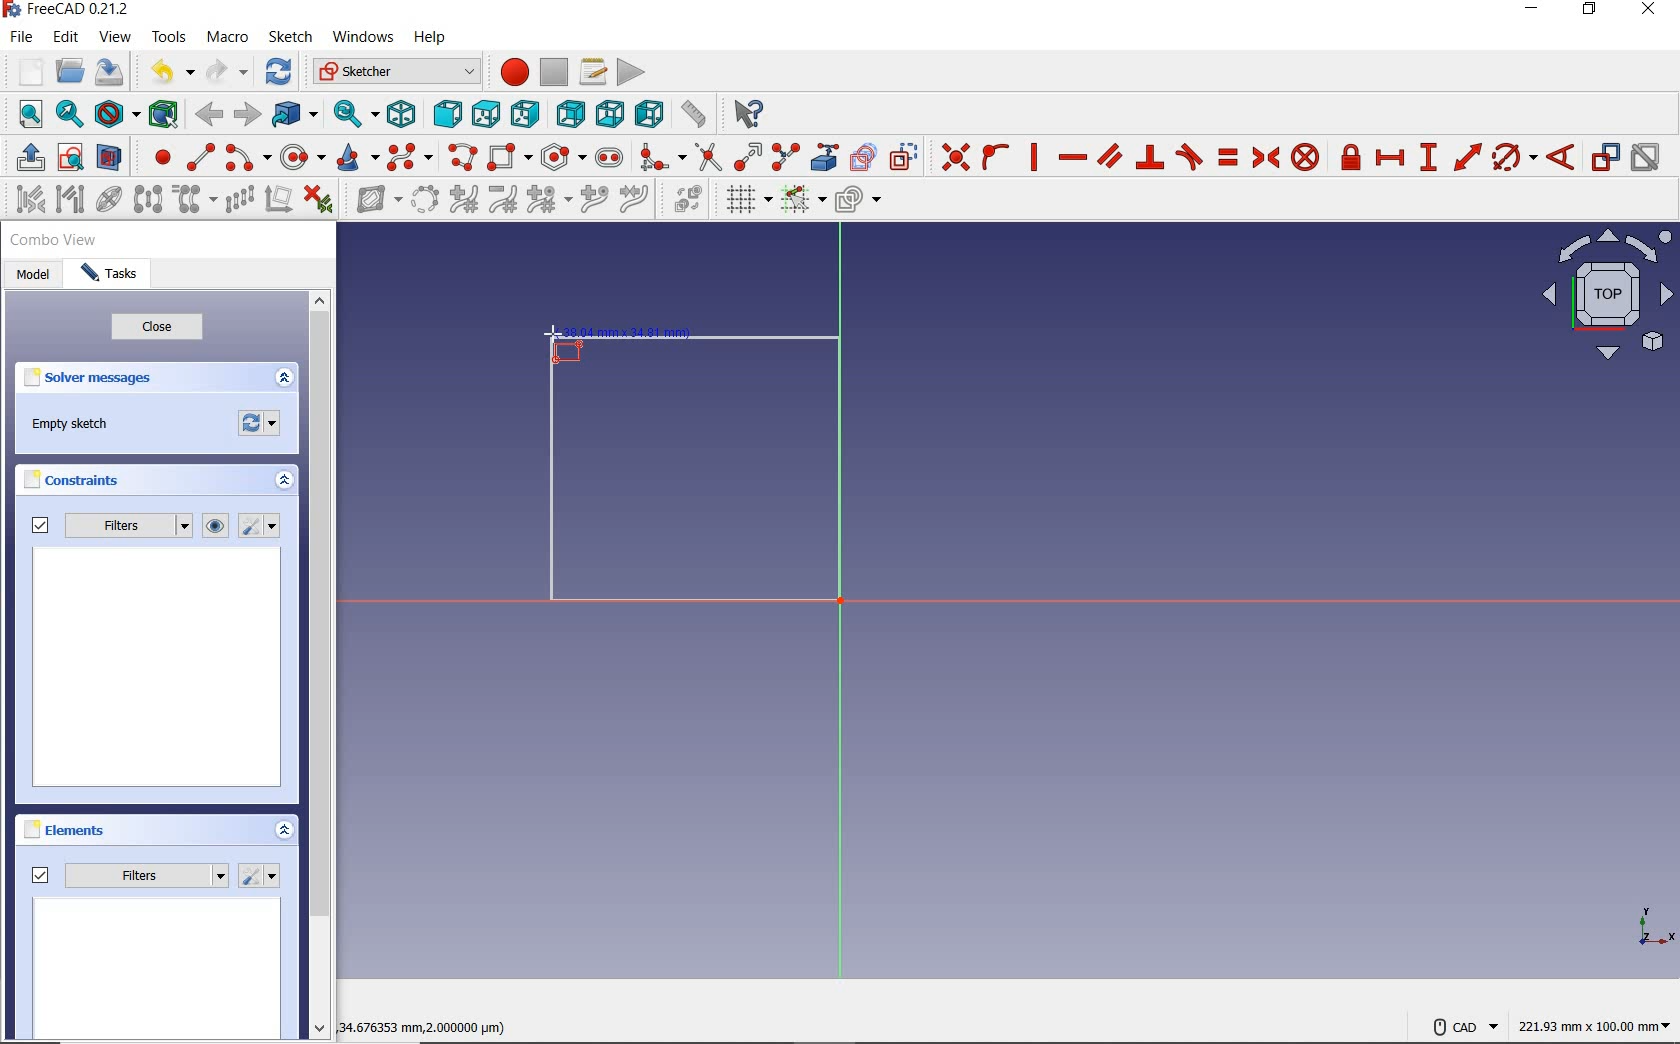 Image resolution: width=1680 pixels, height=1044 pixels. What do you see at coordinates (357, 159) in the screenshot?
I see `create conic` at bounding box center [357, 159].